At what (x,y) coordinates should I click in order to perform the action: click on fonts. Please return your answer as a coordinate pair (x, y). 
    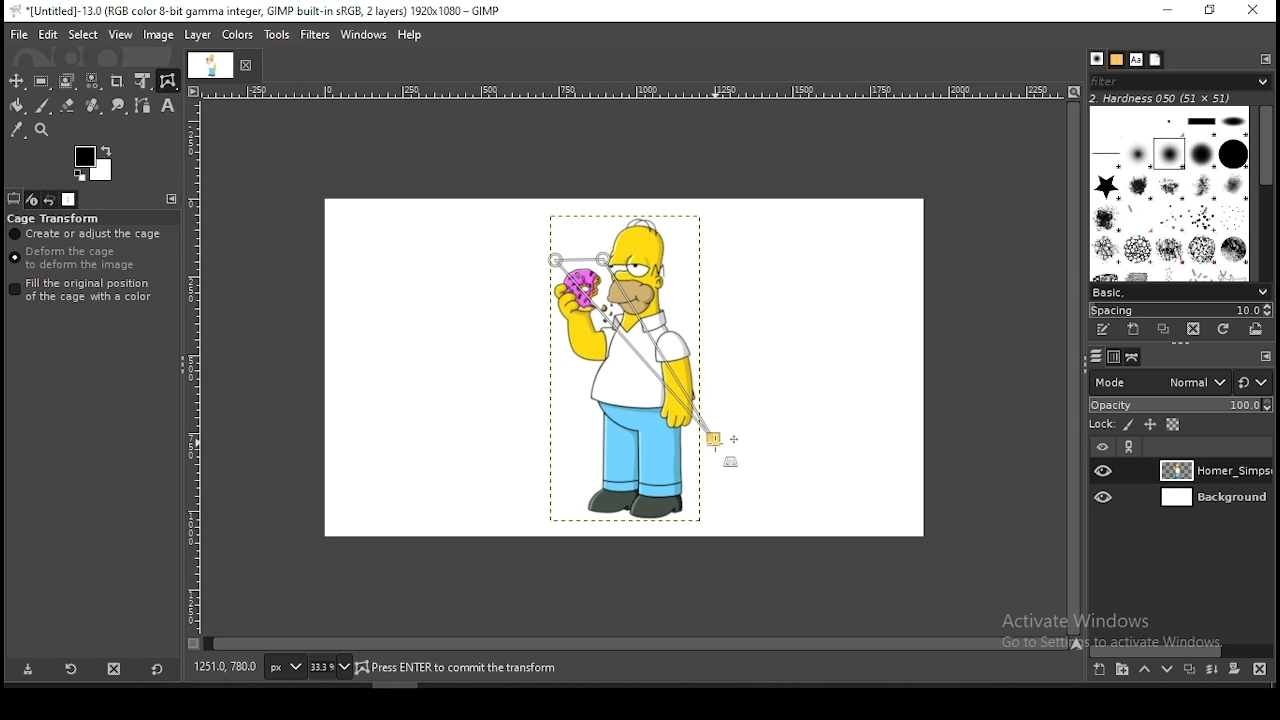
    Looking at the image, I should click on (1135, 59).